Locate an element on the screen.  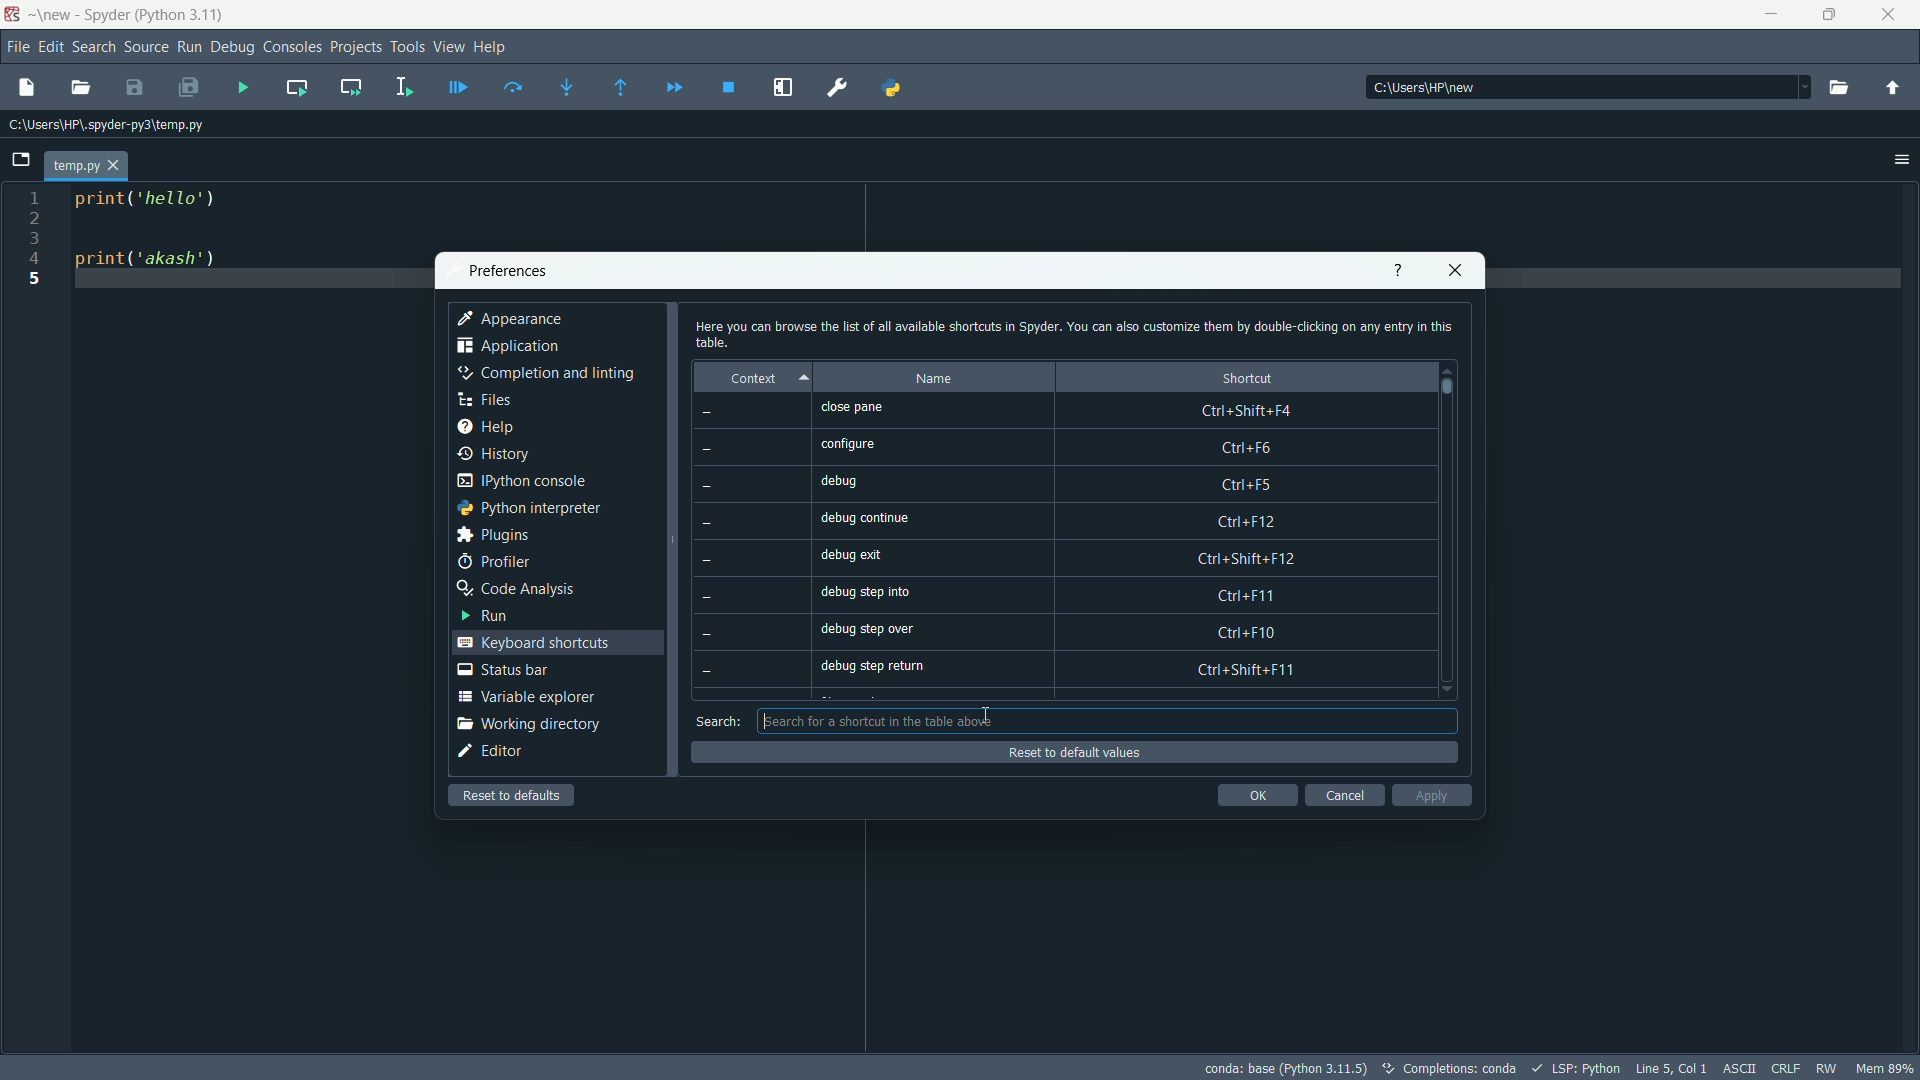
run current line is located at coordinates (516, 86).